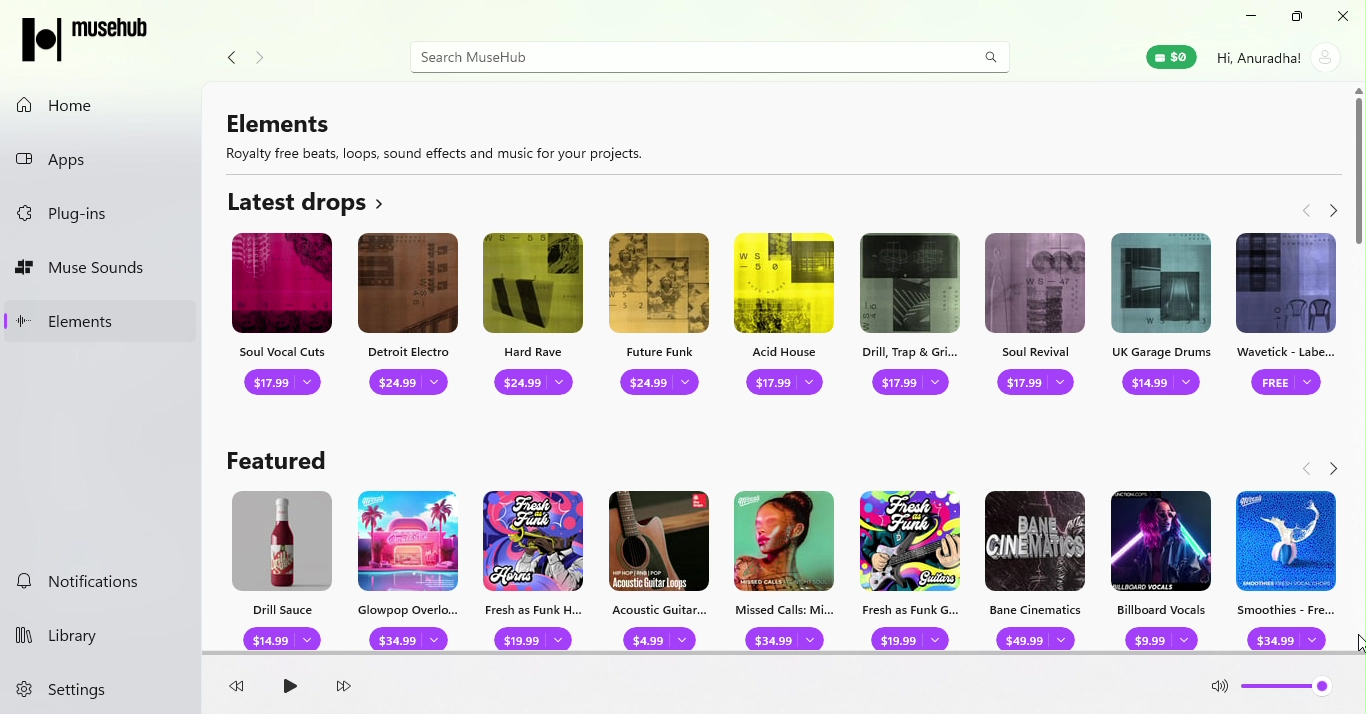 The image size is (1366, 714). What do you see at coordinates (410, 316) in the screenshot?
I see `Detroit Electro` at bounding box center [410, 316].